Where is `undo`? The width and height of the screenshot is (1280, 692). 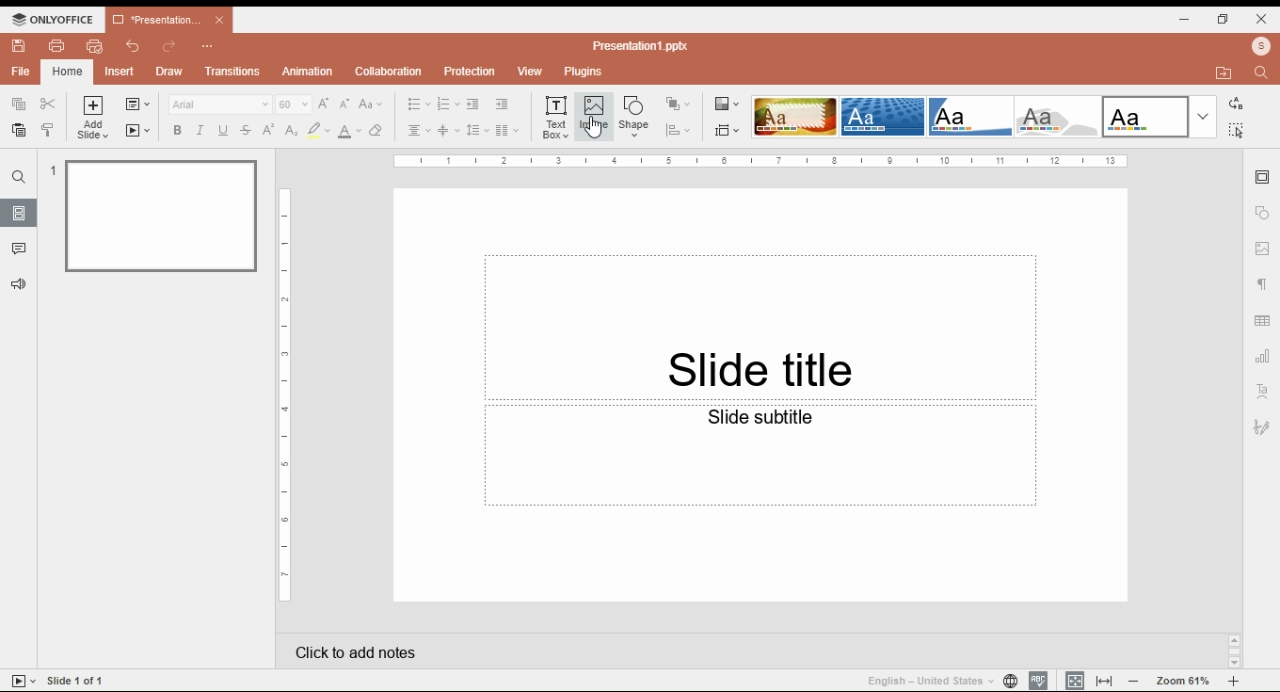
undo is located at coordinates (132, 47).